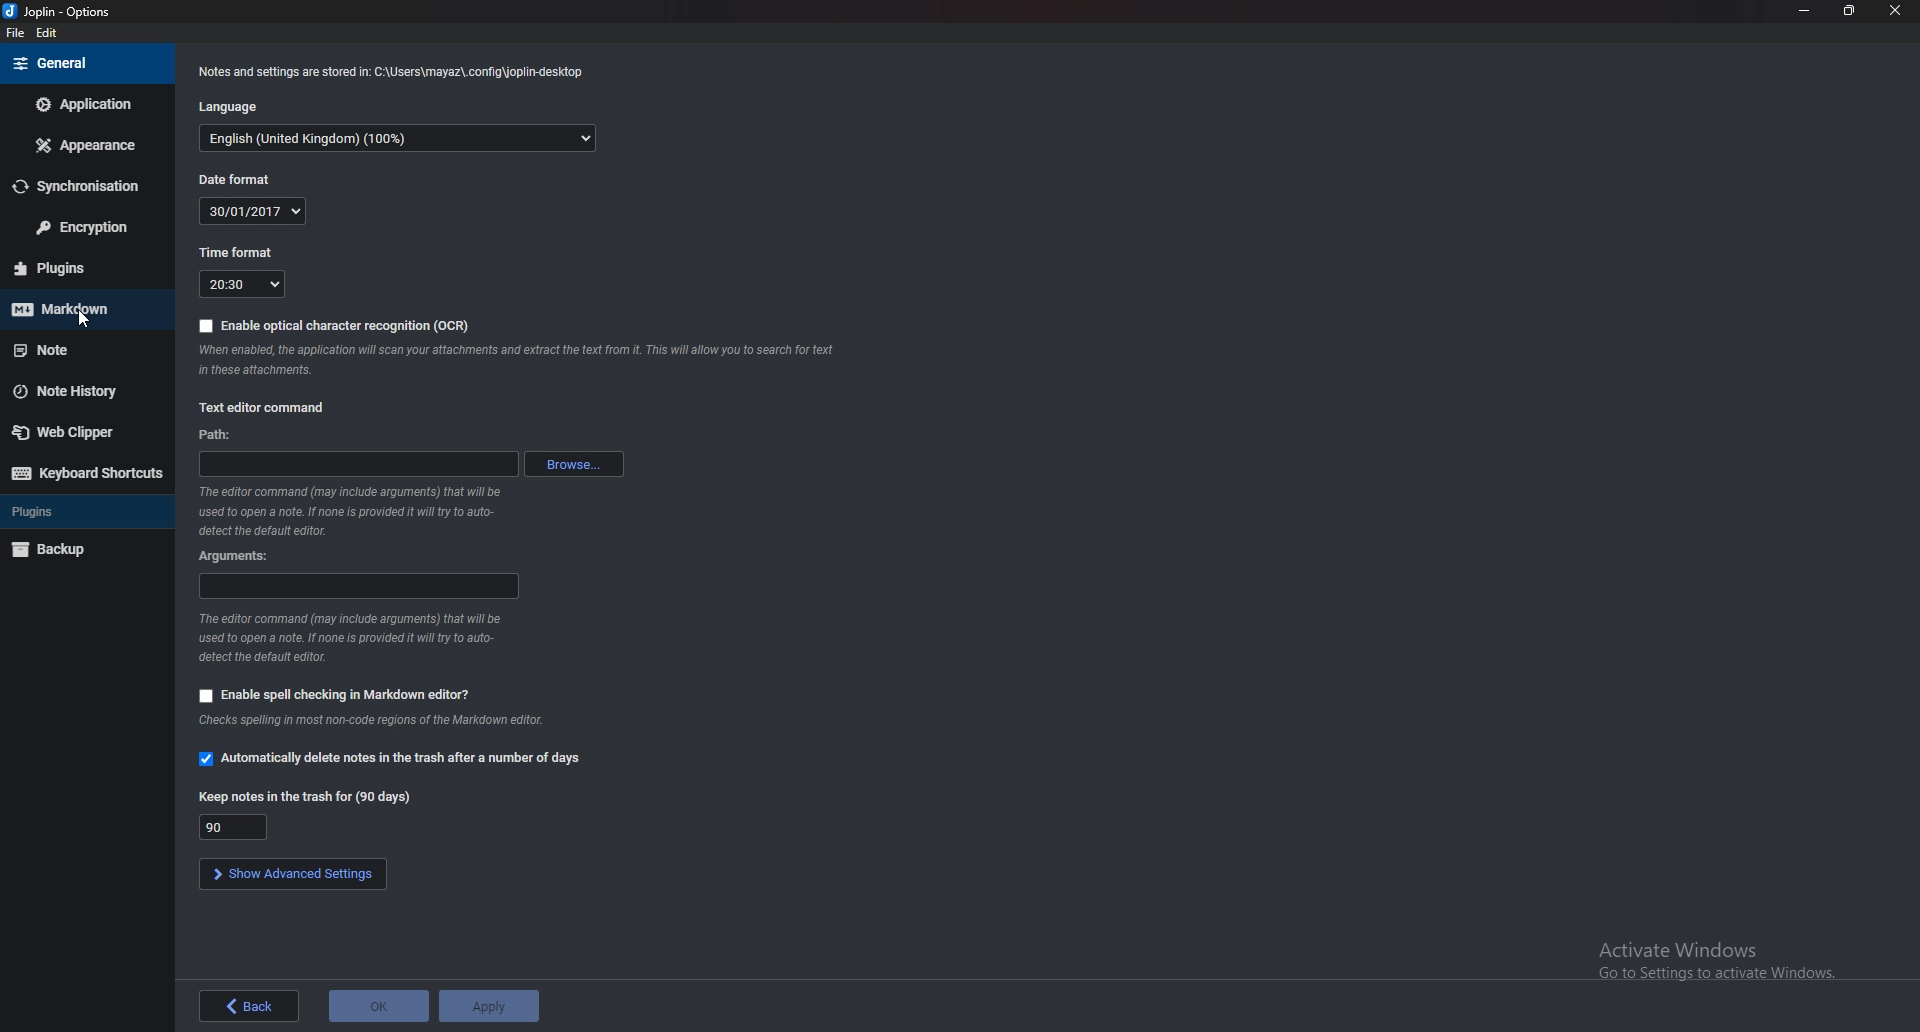  What do you see at coordinates (1896, 11) in the screenshot?
I see `close` at bounding box center [1896, 11].